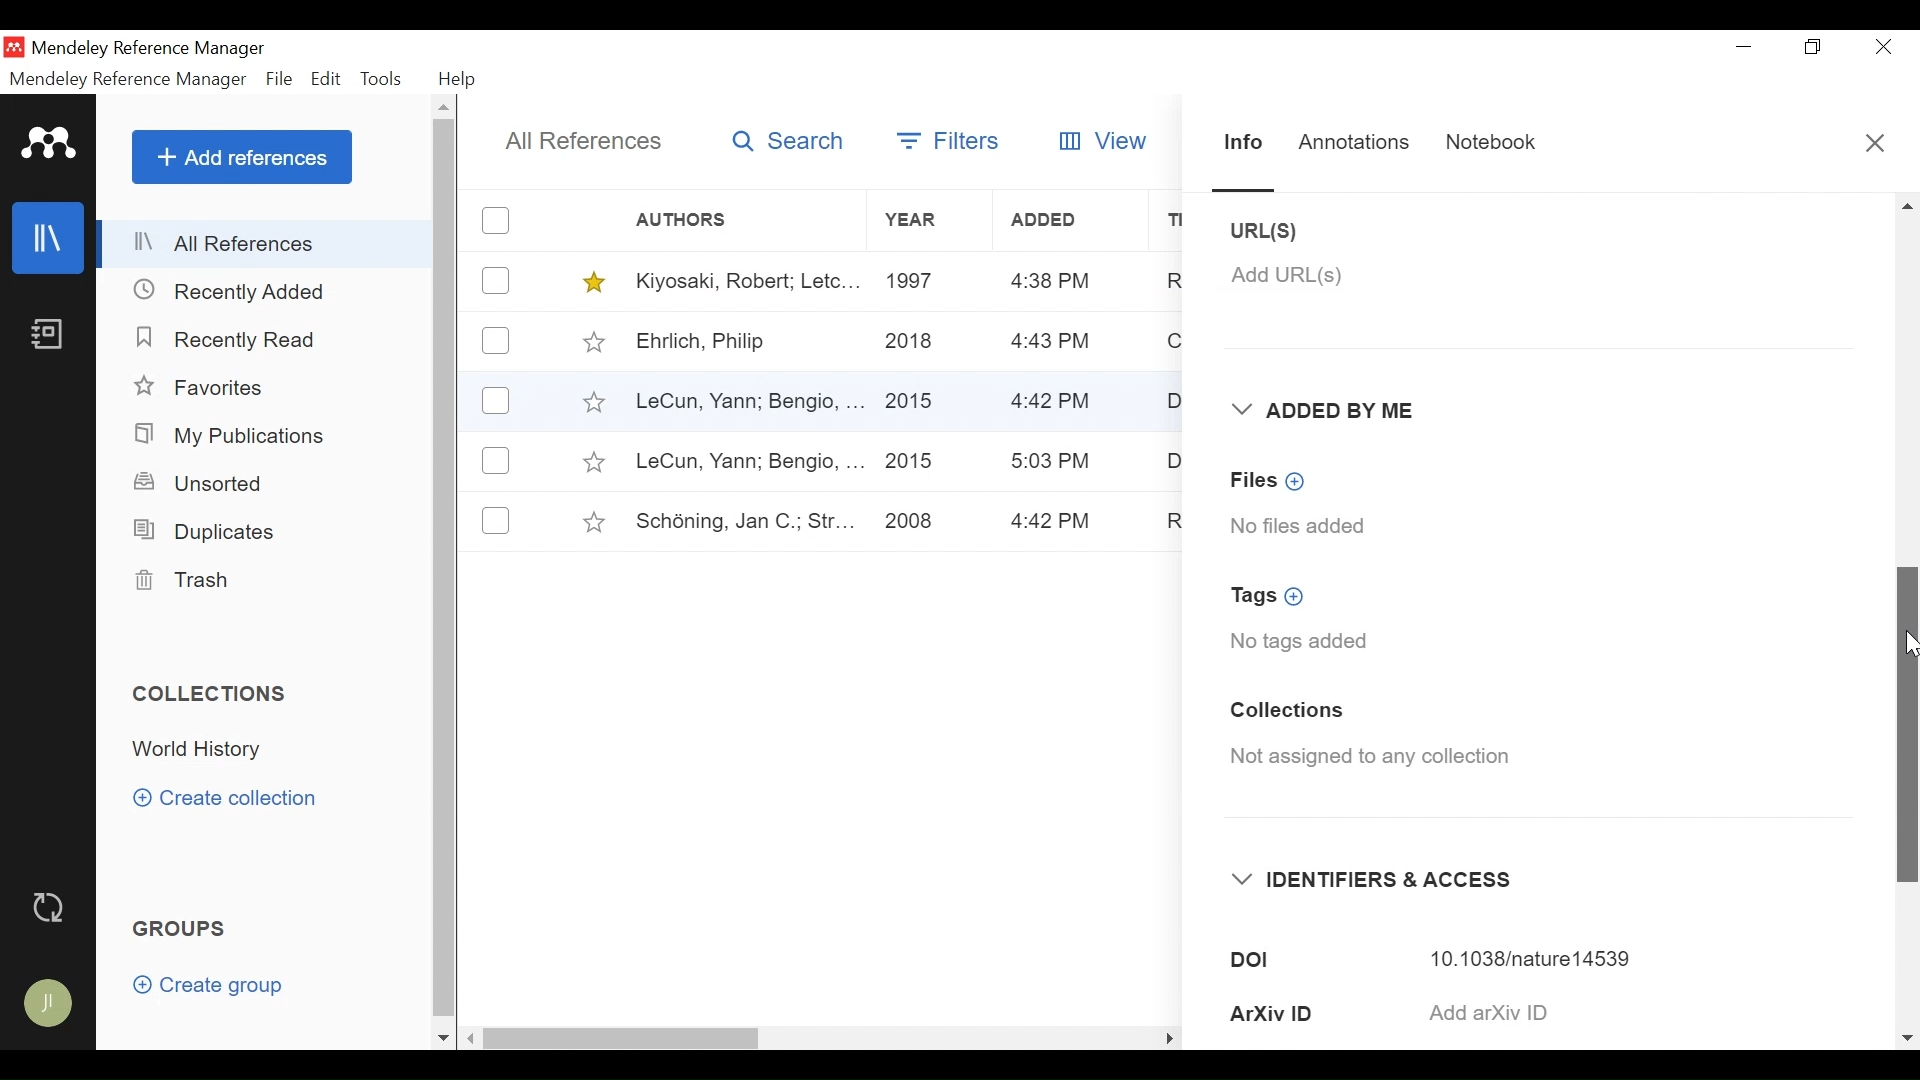 Image resolution: width=1920 pixels, height=1080 pixels. Describe the element at coordinates (1908, 723) in the screenshot. I see `Vertical Scroll bar` at that location.